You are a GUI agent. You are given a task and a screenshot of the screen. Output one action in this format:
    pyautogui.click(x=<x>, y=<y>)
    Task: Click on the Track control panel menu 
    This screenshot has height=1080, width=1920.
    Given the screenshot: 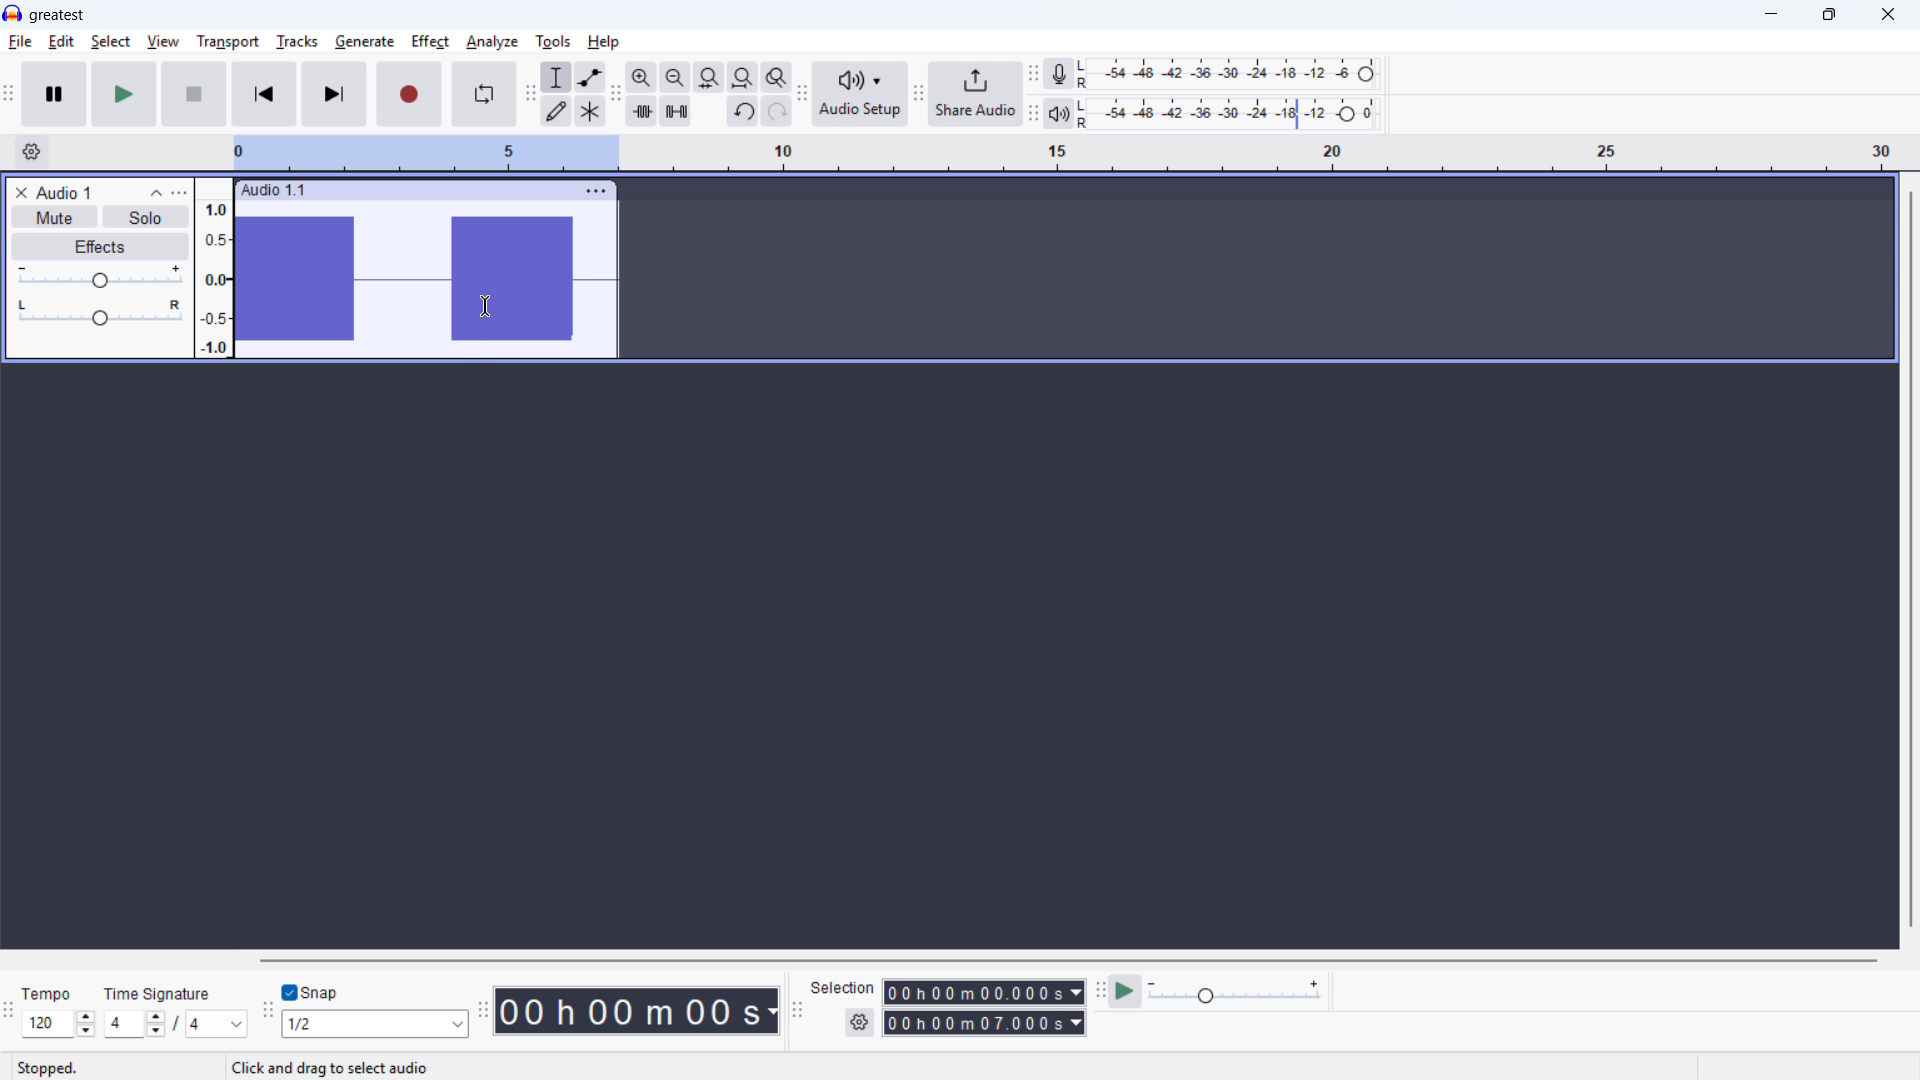 What is the action you would take?
    pyautogui.click(x=179, y=193)
    